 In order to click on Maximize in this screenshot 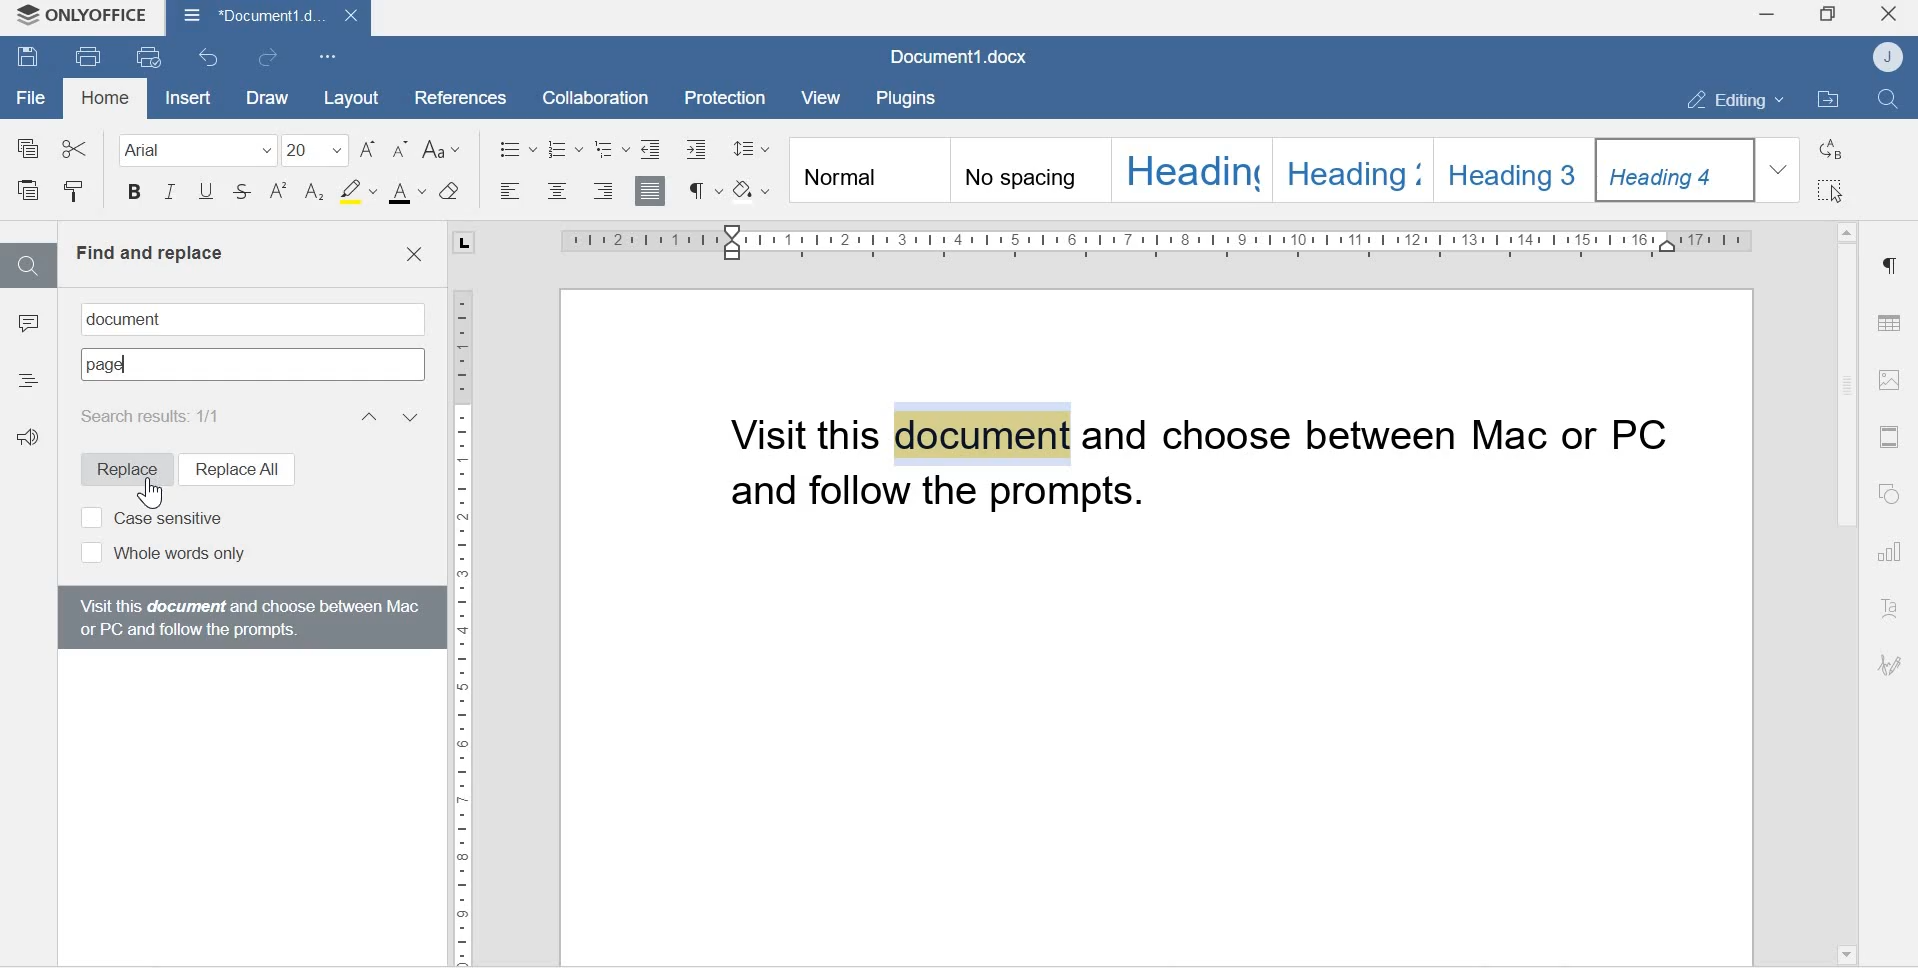, I will do `click(1828, 16)`.